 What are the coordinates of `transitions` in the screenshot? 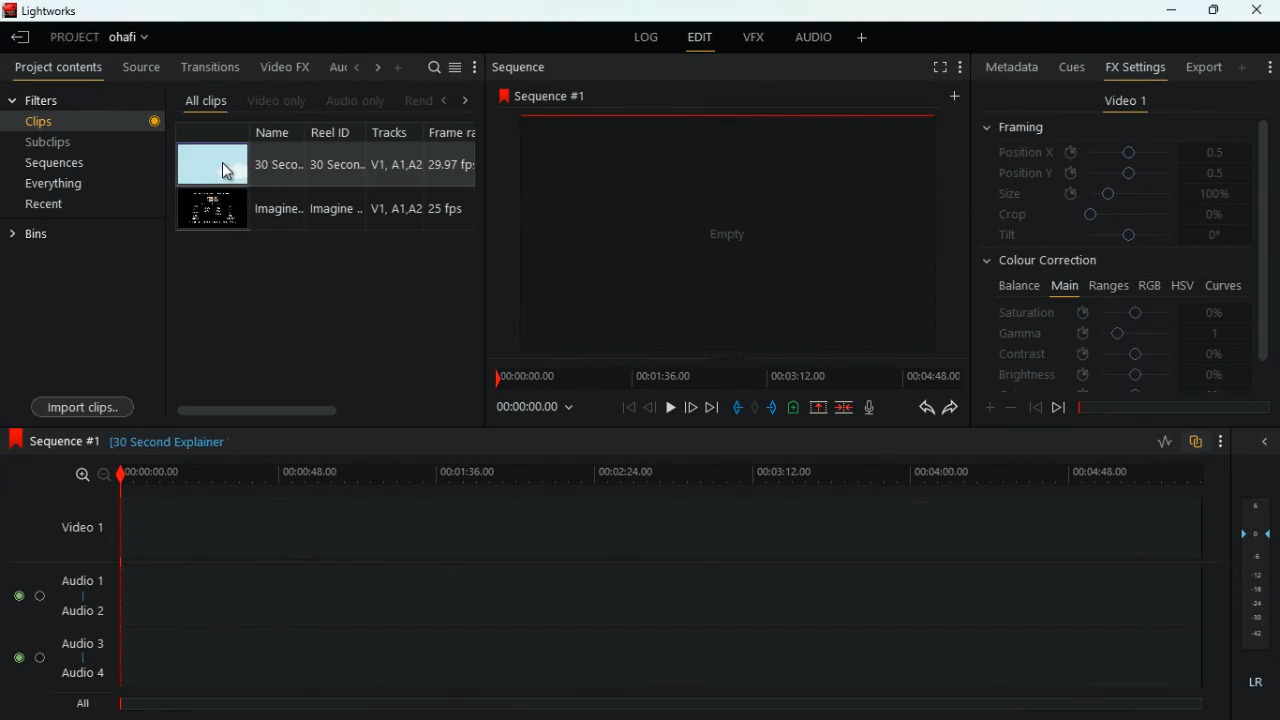 It's located at (207, 66).